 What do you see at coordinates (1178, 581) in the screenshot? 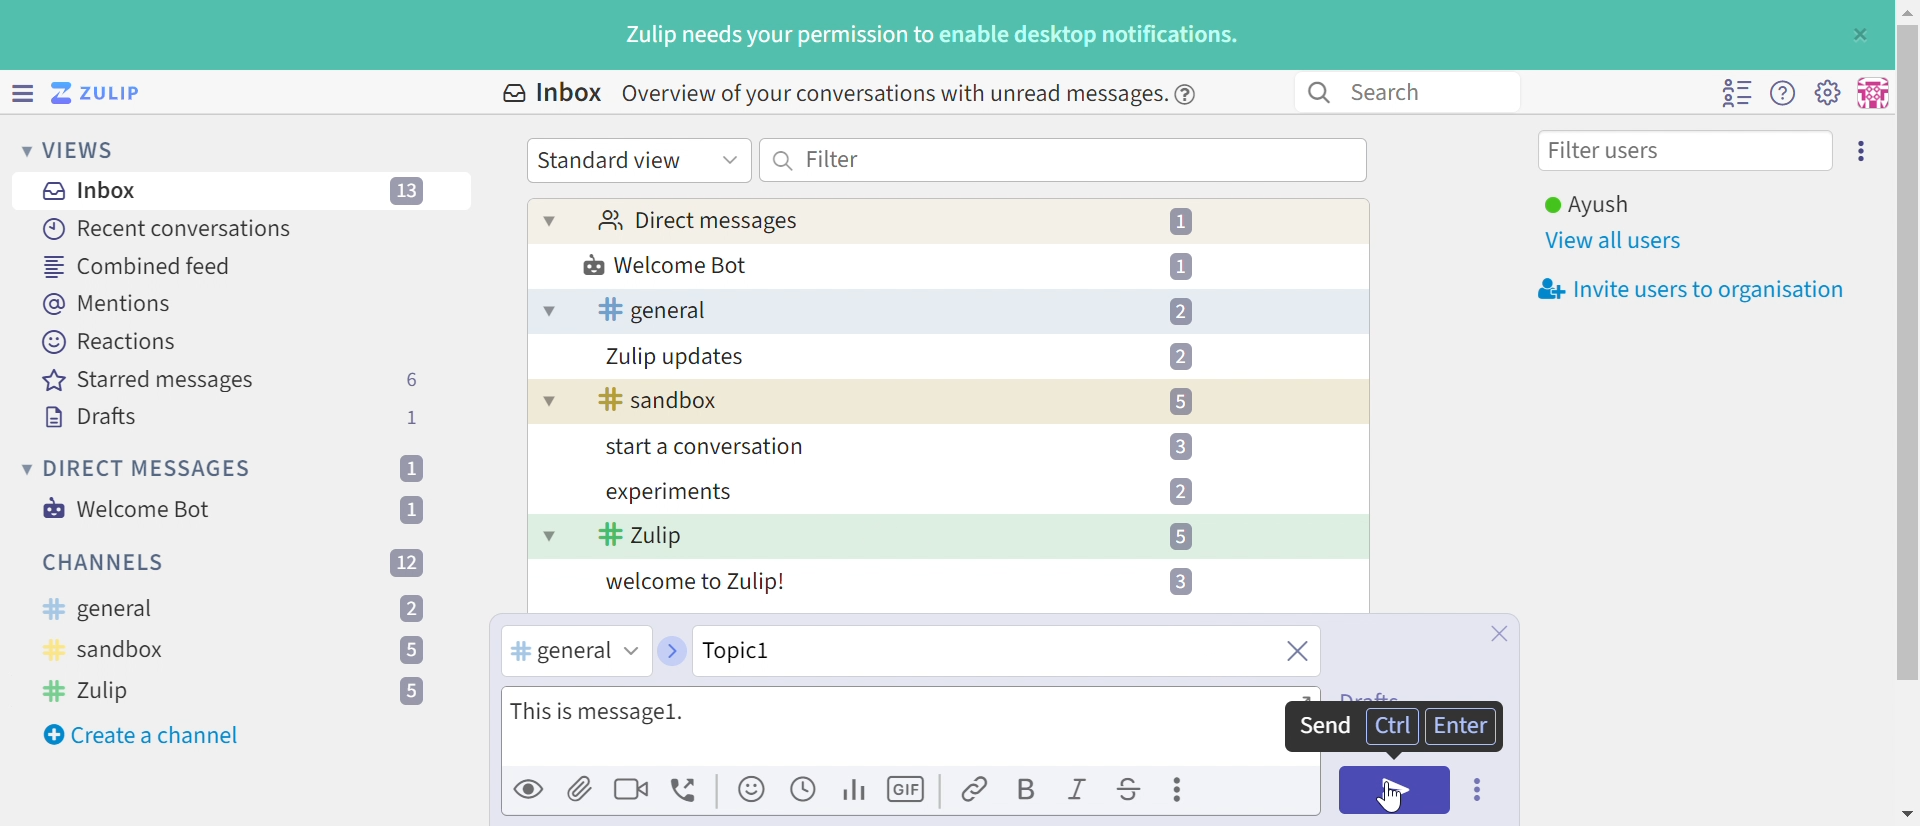
I see `3` at bounding box center [1178, 581].